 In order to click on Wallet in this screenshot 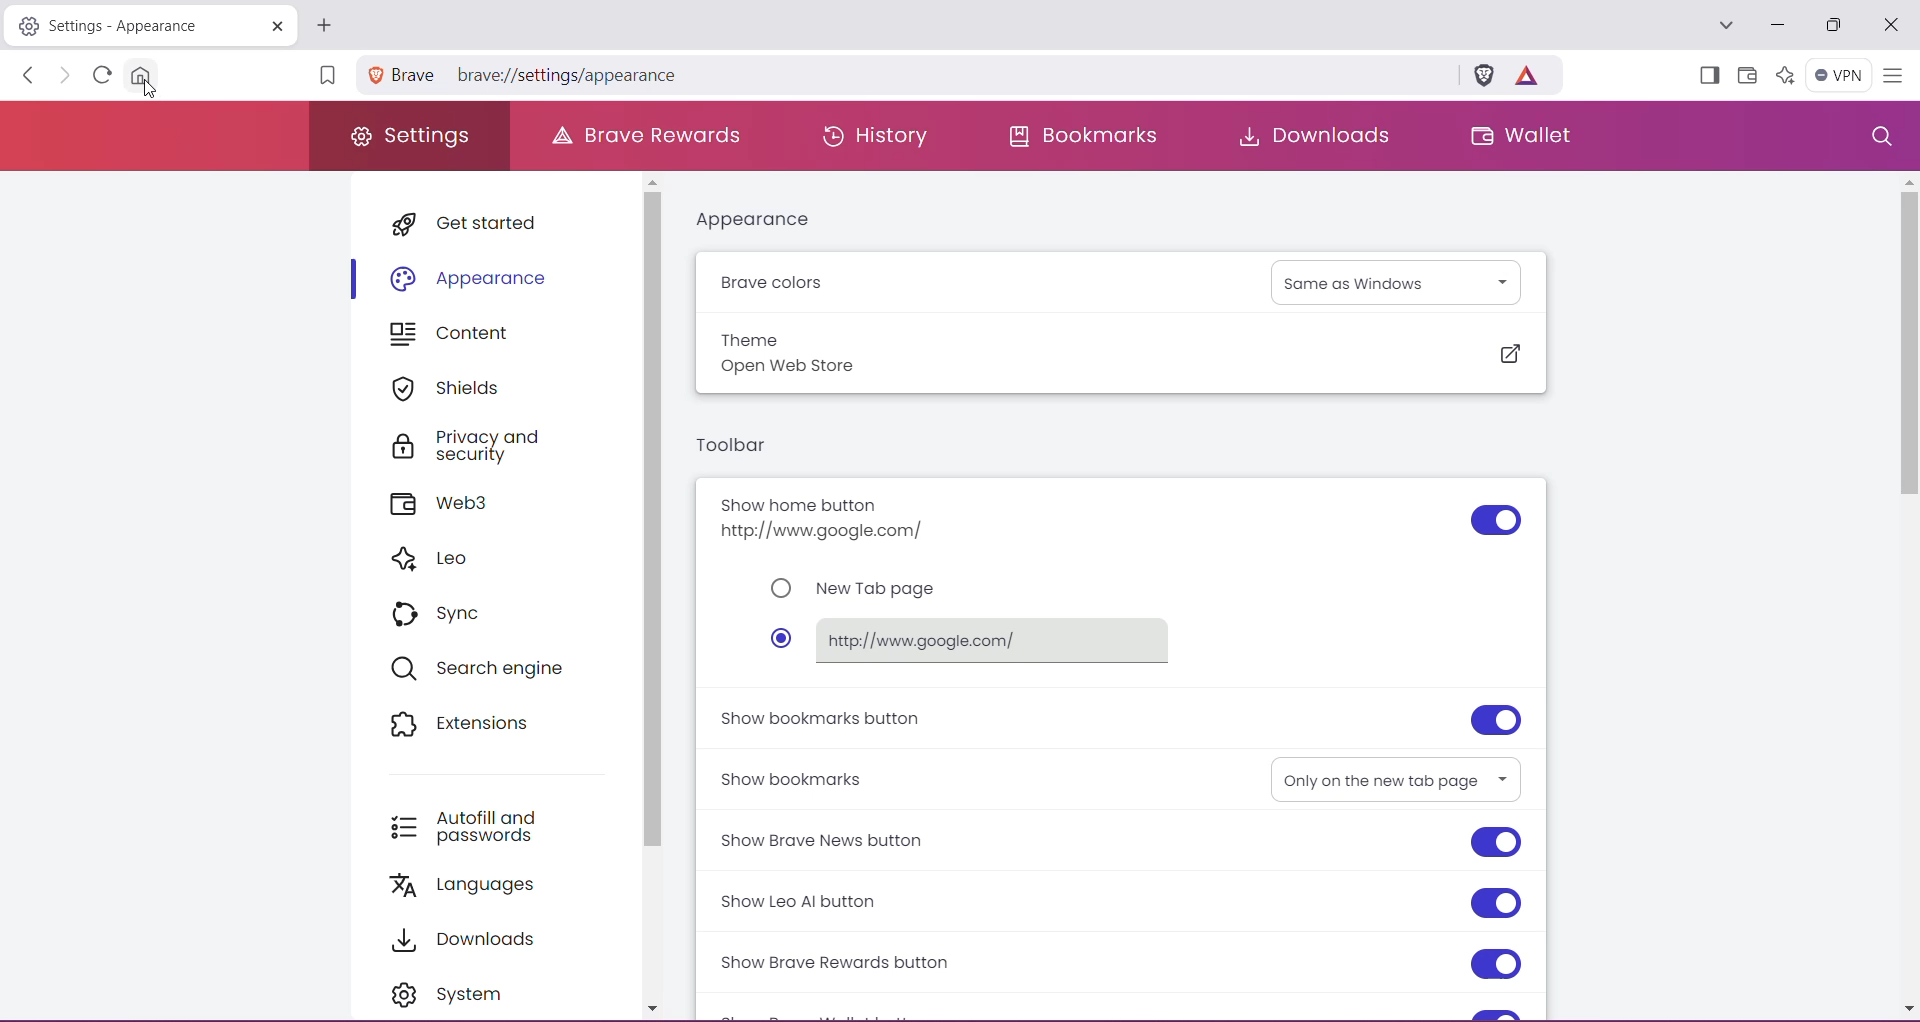, I will do `click(1746, 76)`.